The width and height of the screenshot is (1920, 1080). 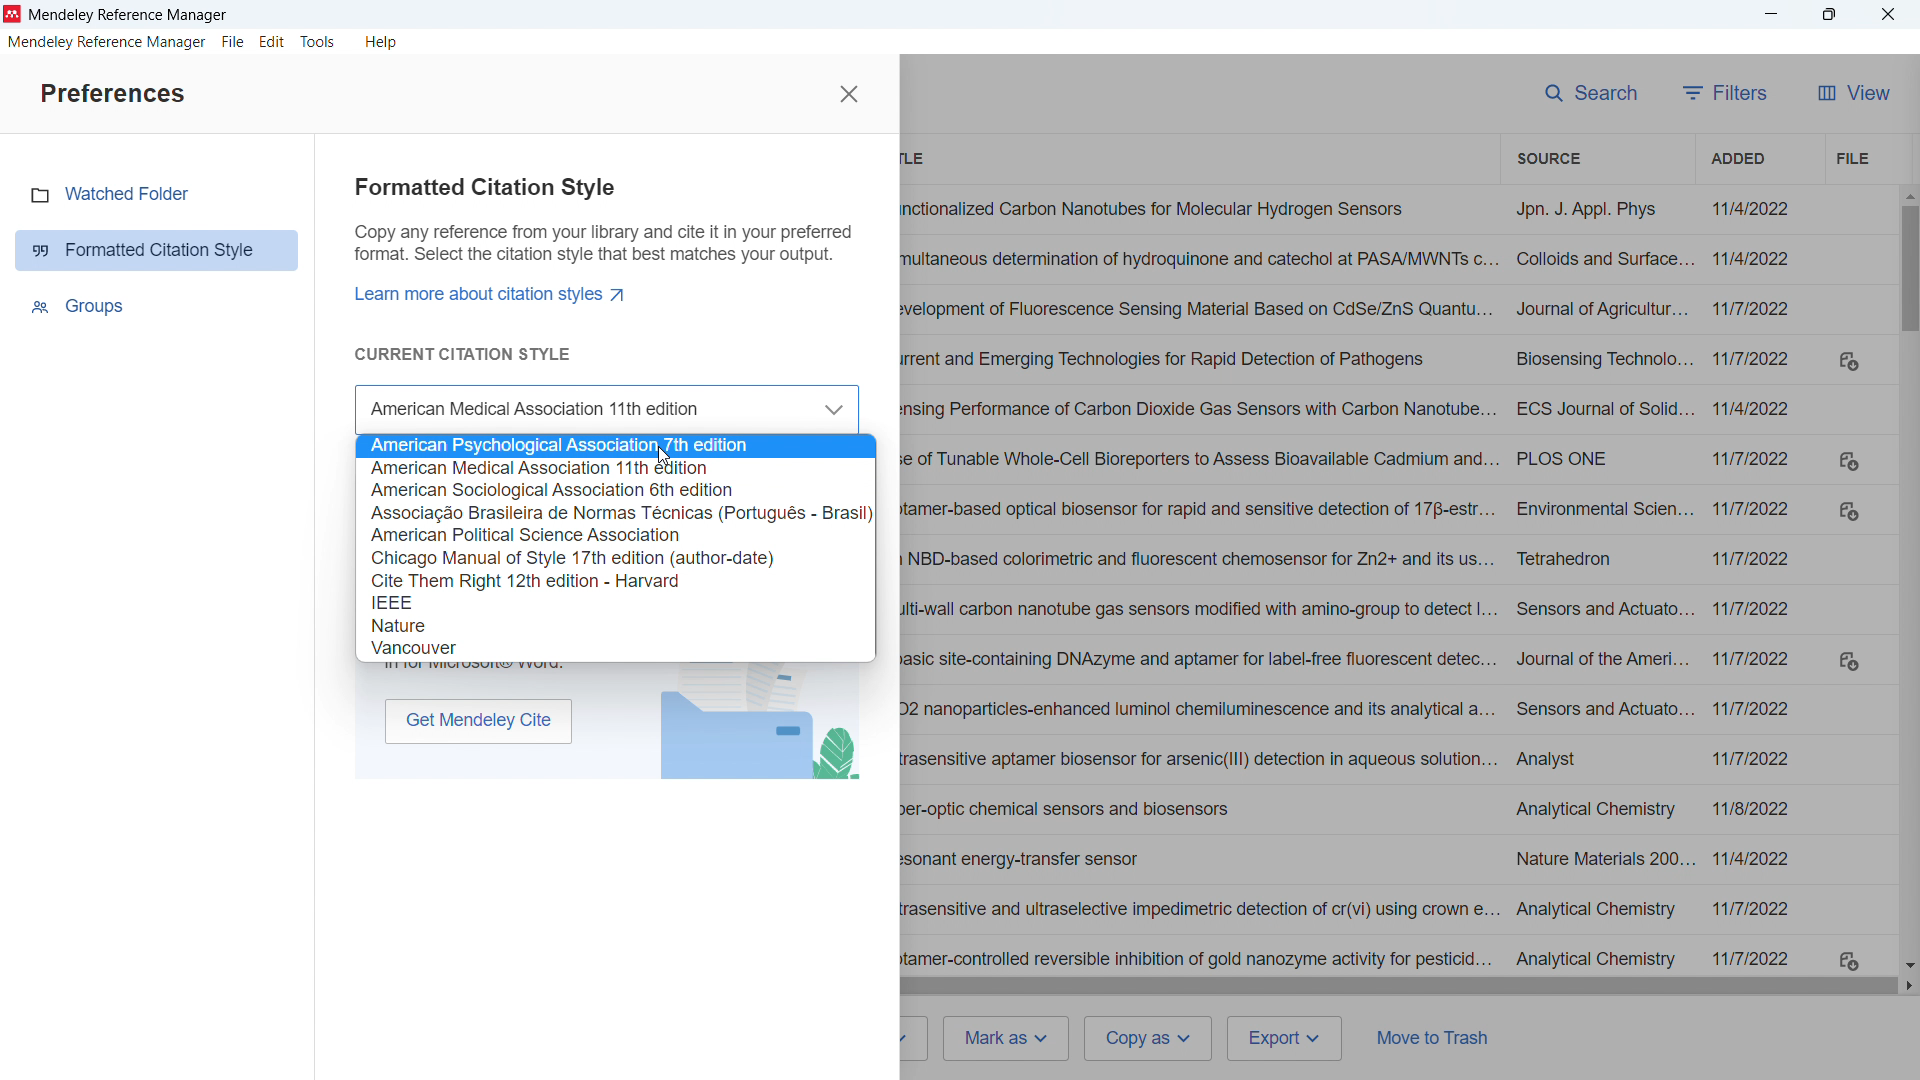 I want to click on Learn more about citation styles , so click(x=497, y=293).